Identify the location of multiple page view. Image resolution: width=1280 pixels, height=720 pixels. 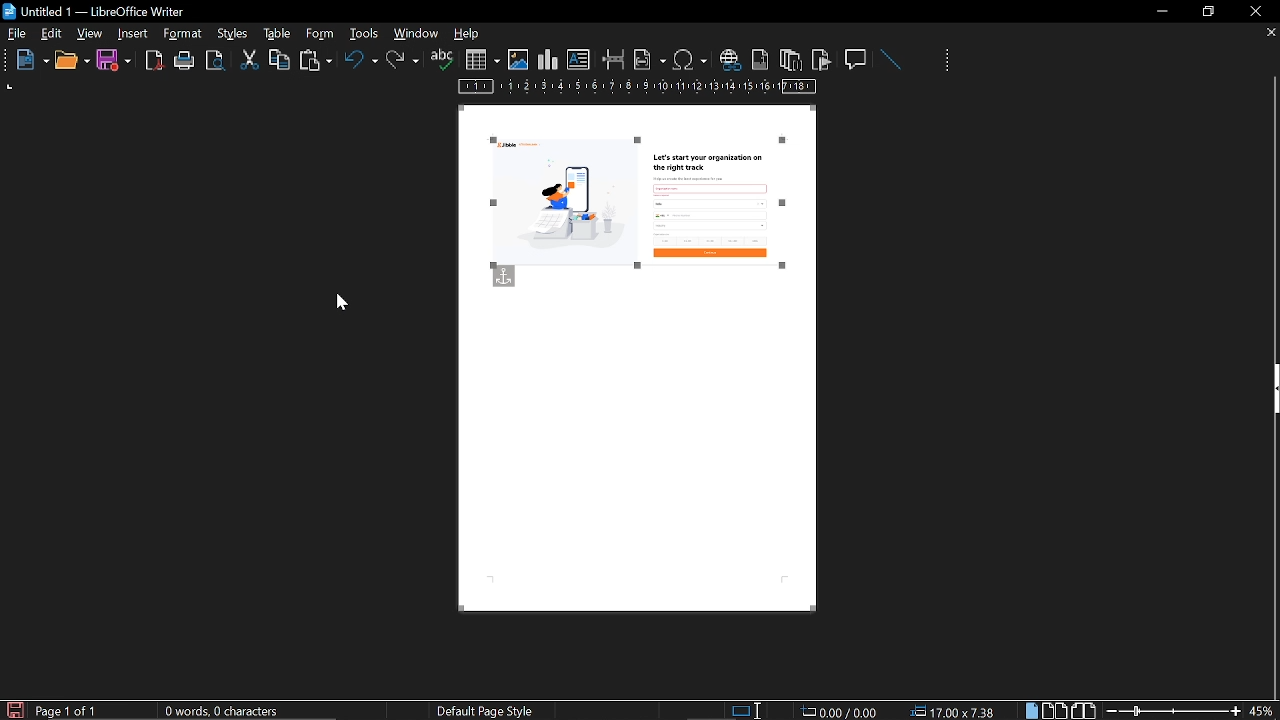
(1055, 711).